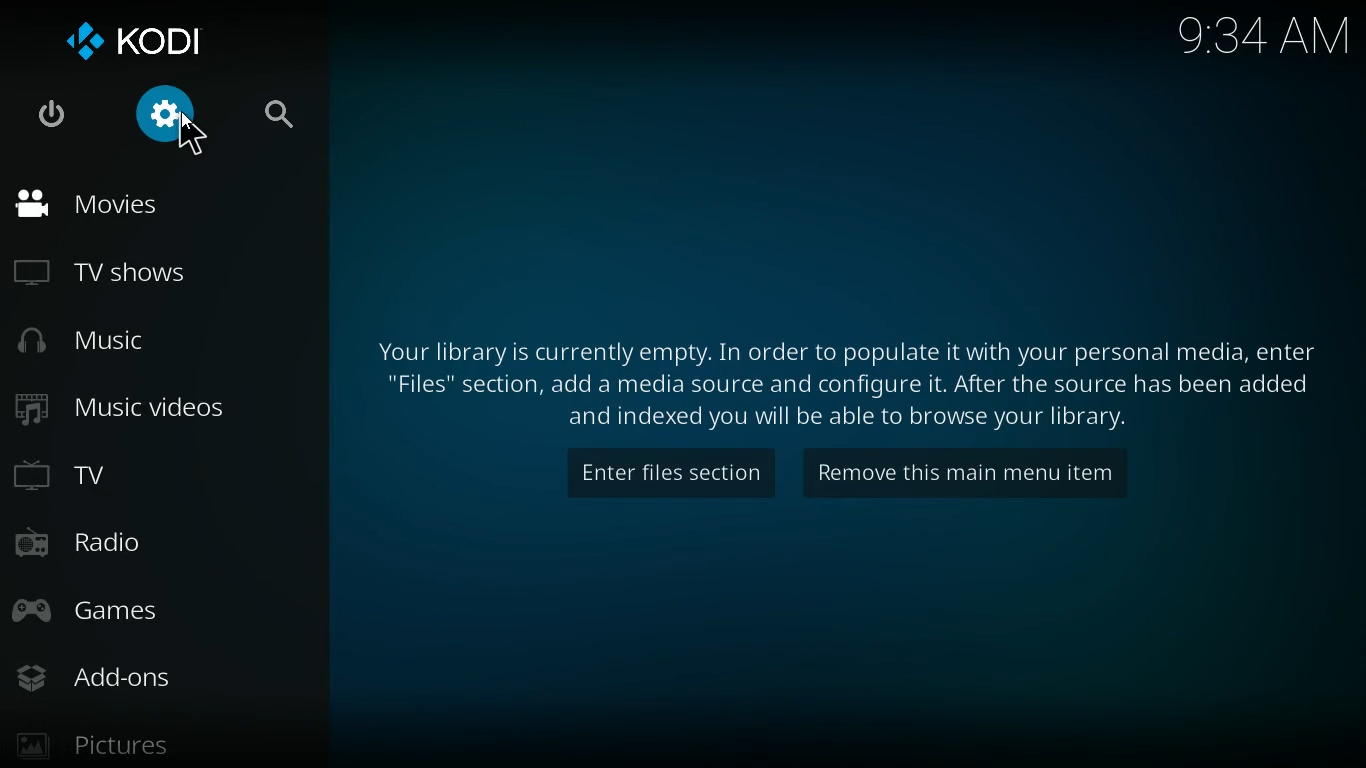  Describe the element at coordinates (117, 606) in the screenshot. I see `games` at that location.